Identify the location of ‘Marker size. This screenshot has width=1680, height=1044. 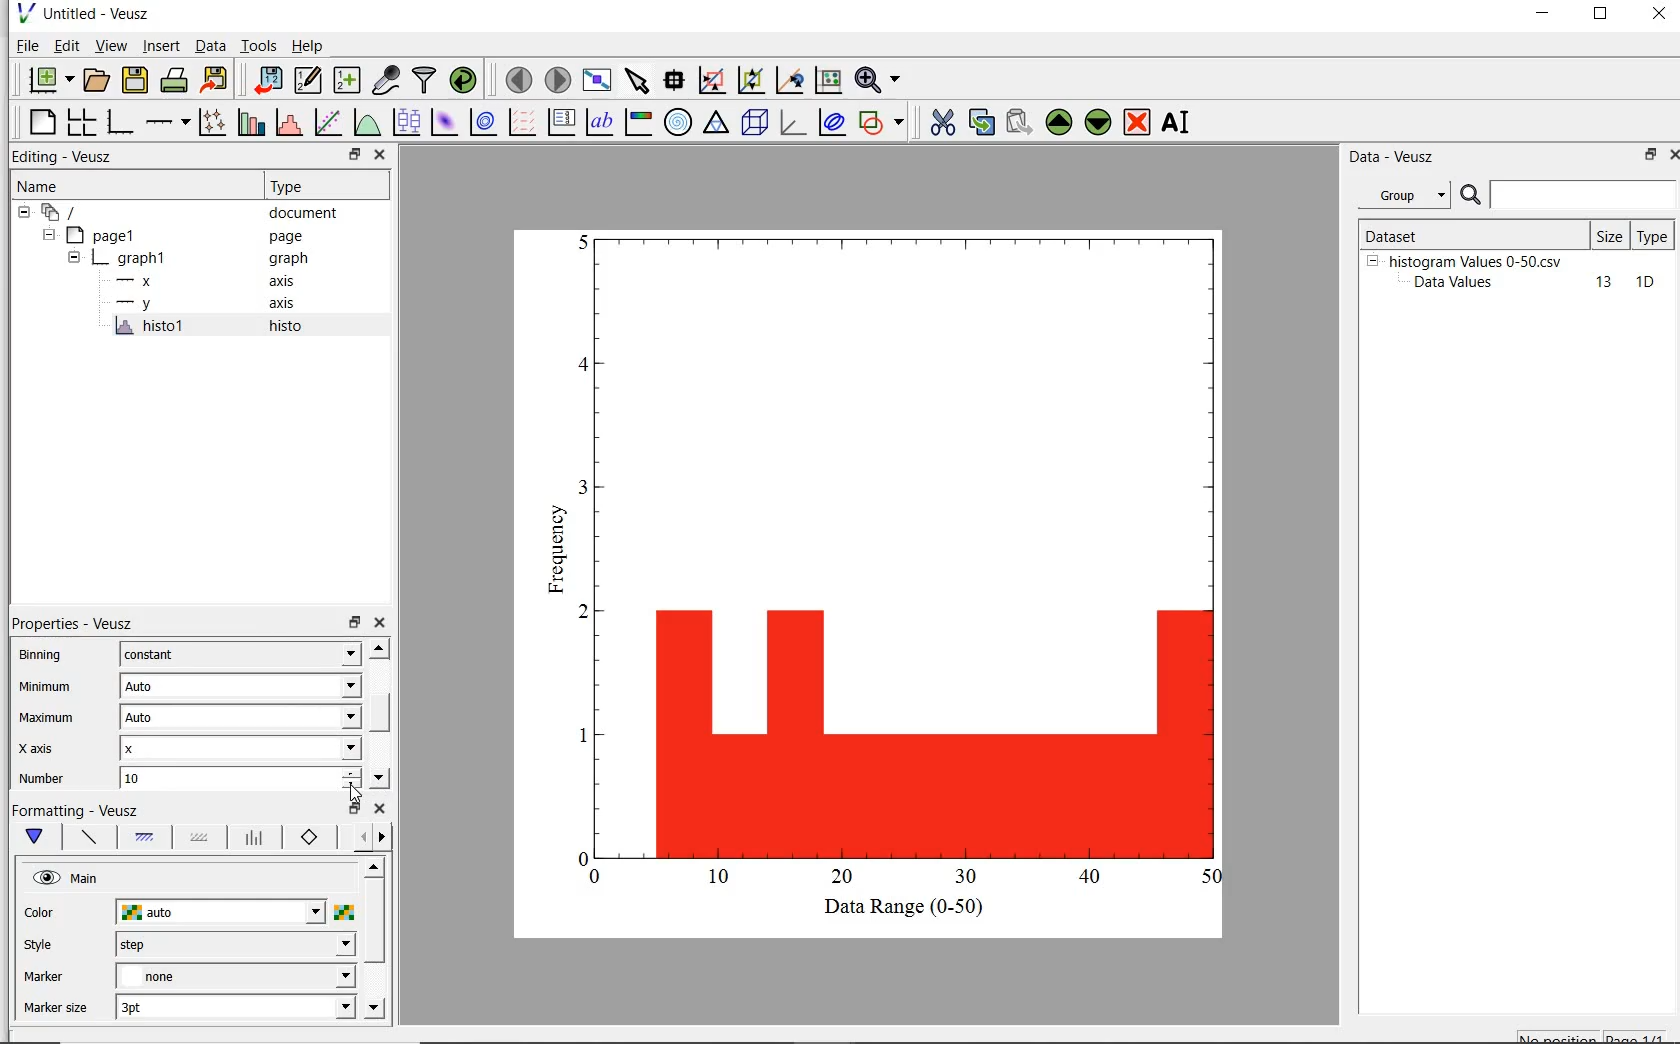
(57, 1009).